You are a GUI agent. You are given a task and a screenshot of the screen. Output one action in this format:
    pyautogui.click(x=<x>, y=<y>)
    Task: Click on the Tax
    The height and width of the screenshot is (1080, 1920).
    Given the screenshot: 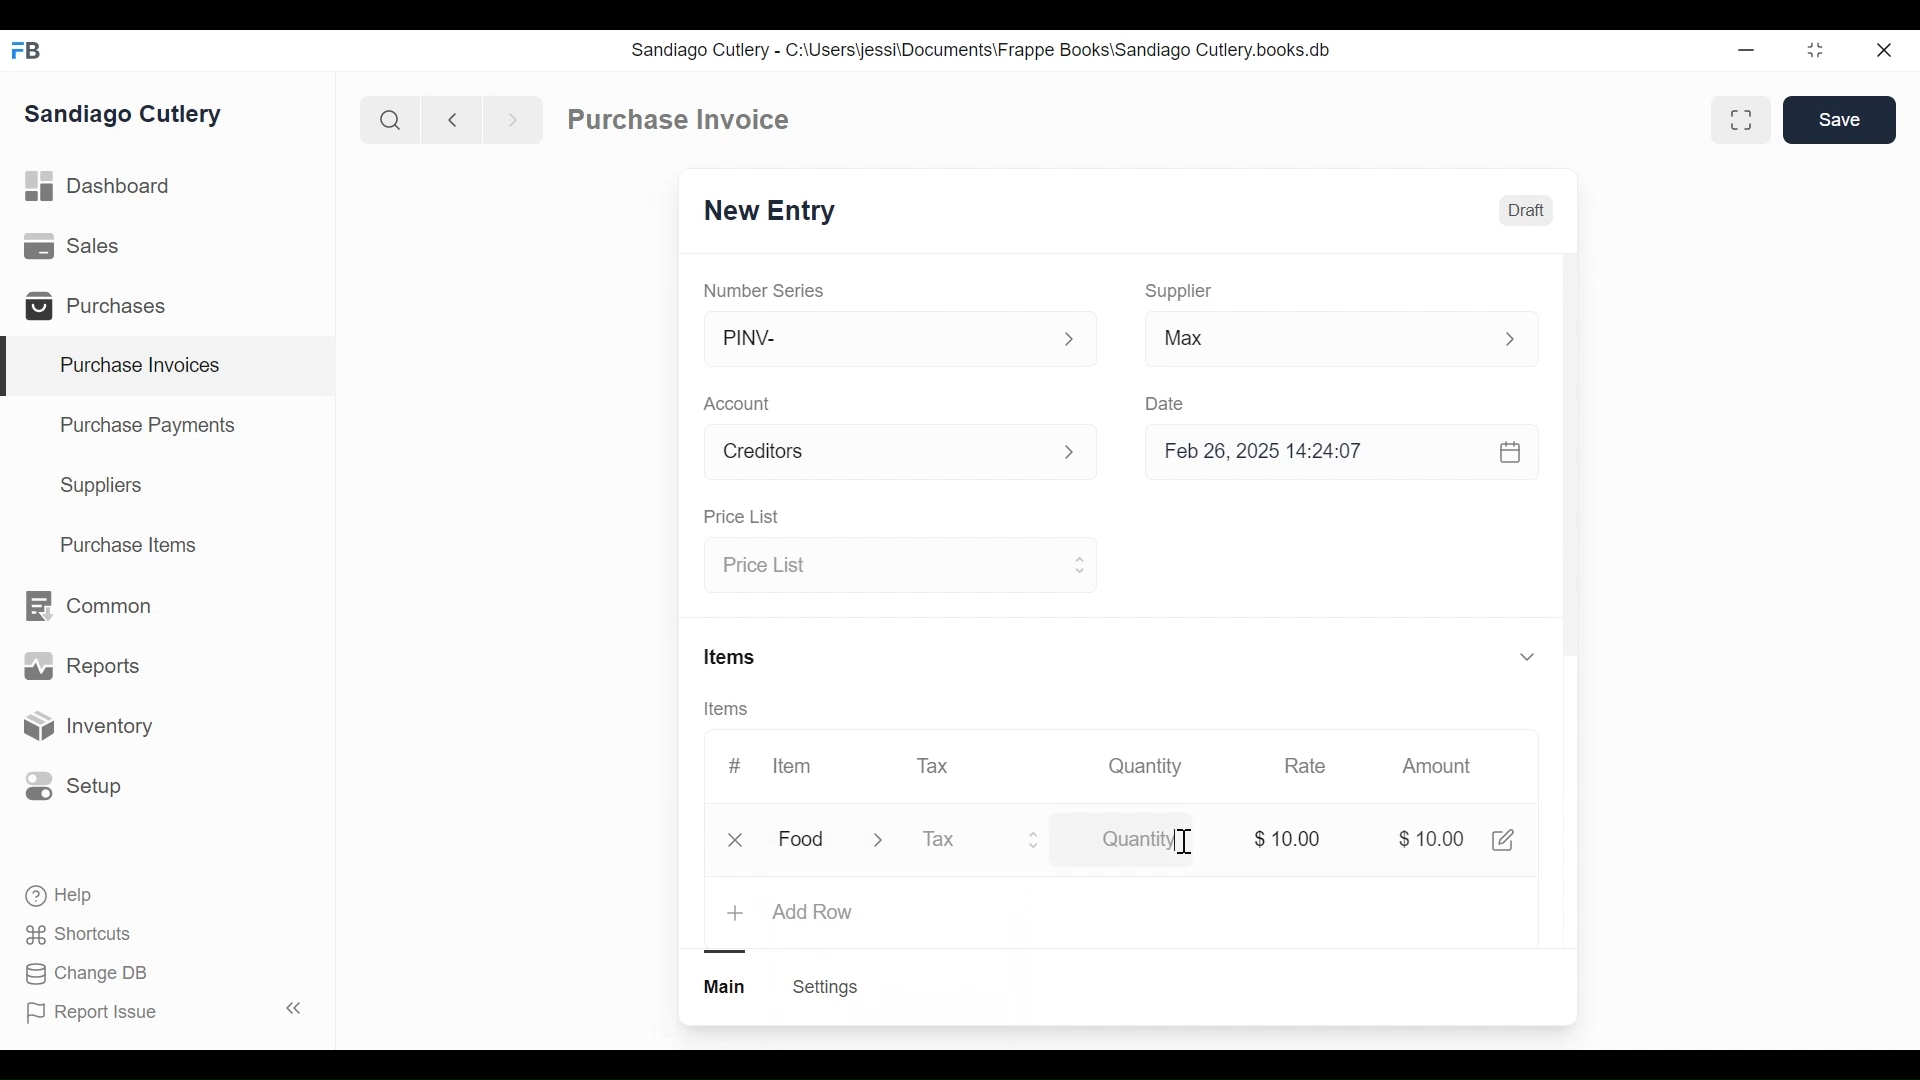 What is the action you would take?
    pyautogui.click(x=936, y=764)
    